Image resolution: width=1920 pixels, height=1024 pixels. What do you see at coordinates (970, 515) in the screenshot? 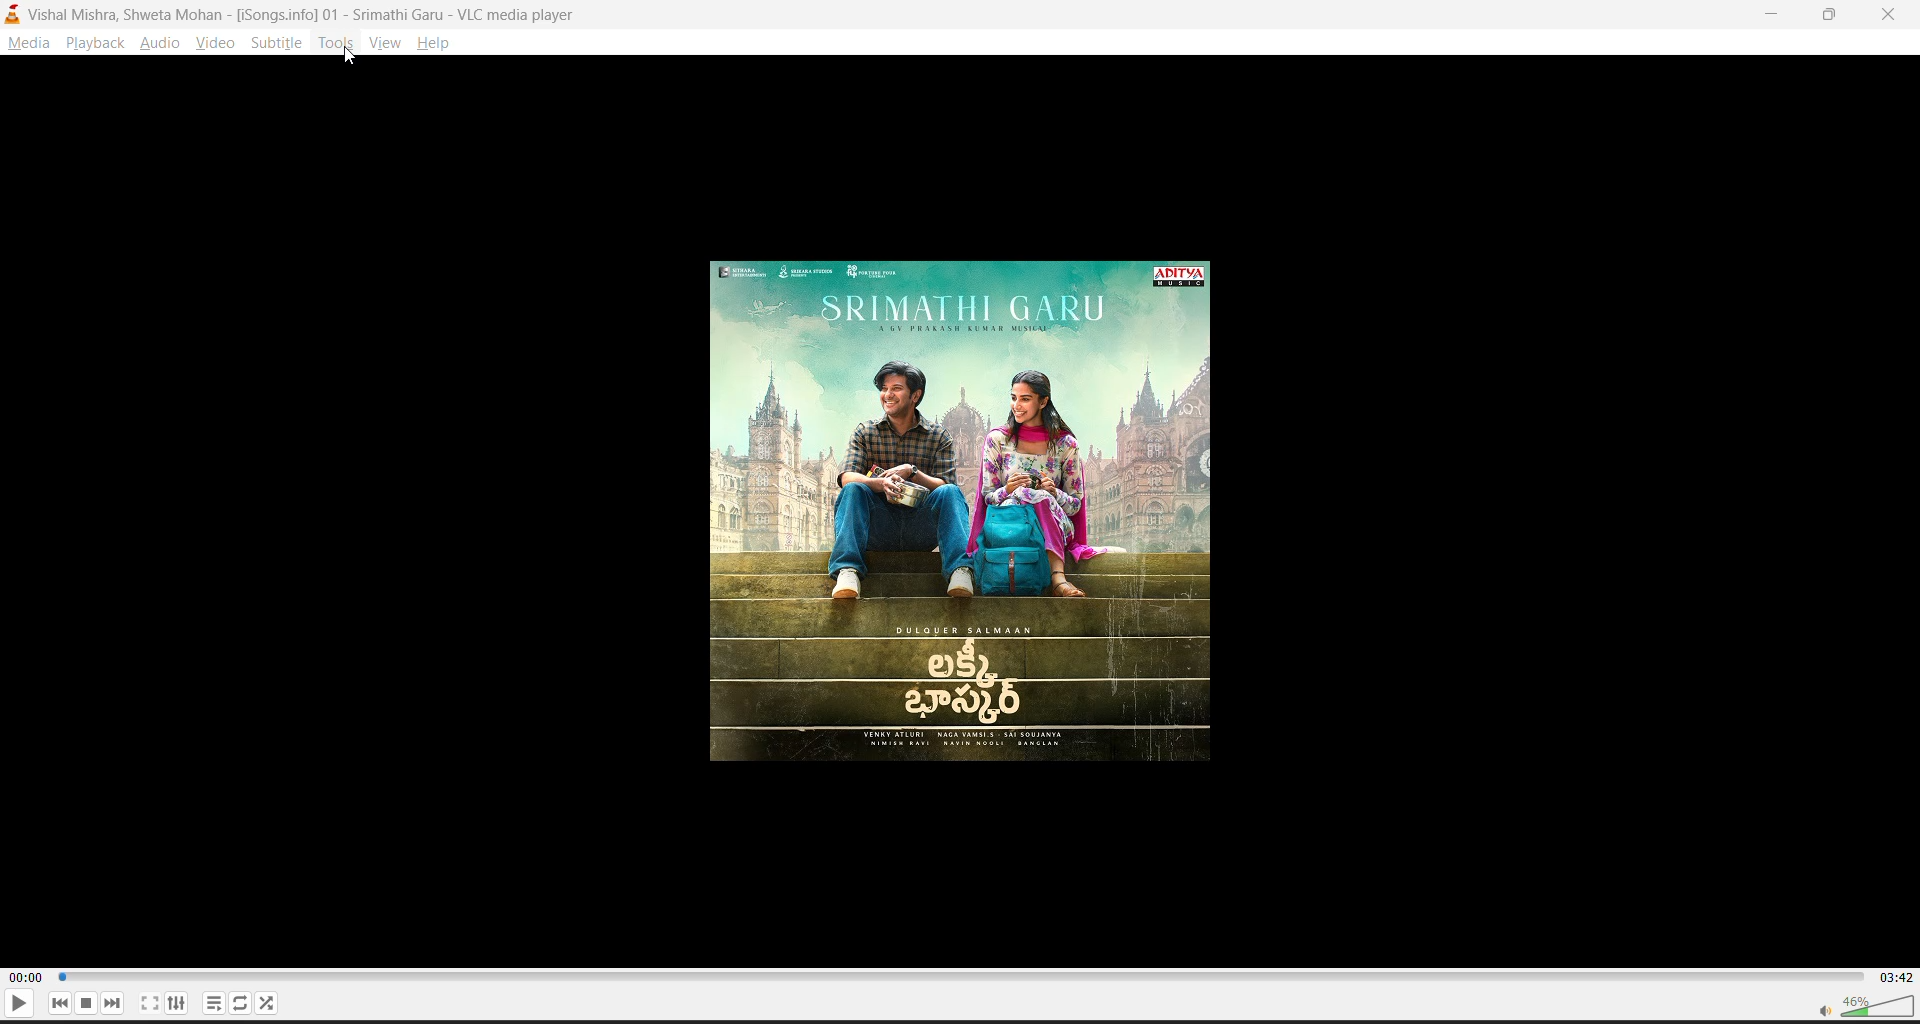
I see `thumbnail` at bounding box center [970, 515].